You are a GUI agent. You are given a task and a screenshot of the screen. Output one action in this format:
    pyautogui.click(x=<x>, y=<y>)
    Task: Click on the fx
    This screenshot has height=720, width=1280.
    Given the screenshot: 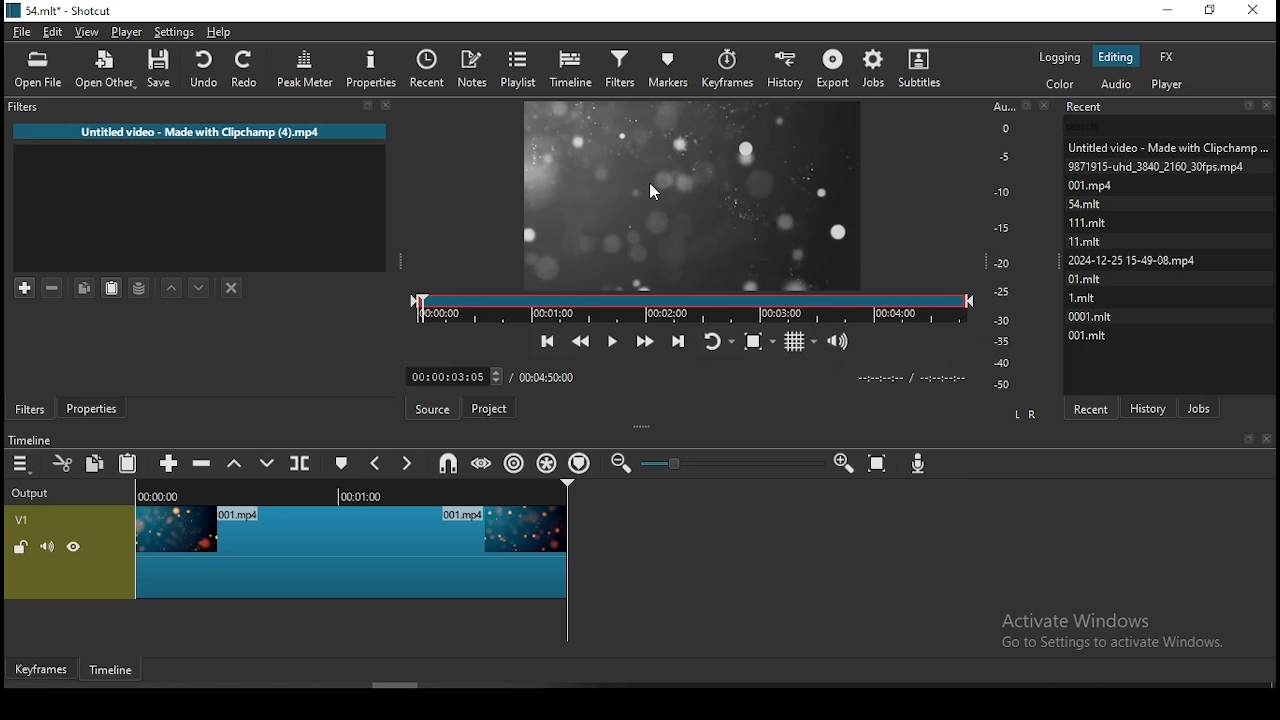 What is the action you would take?
    pyautogui.click(x=1168, y=56)
    